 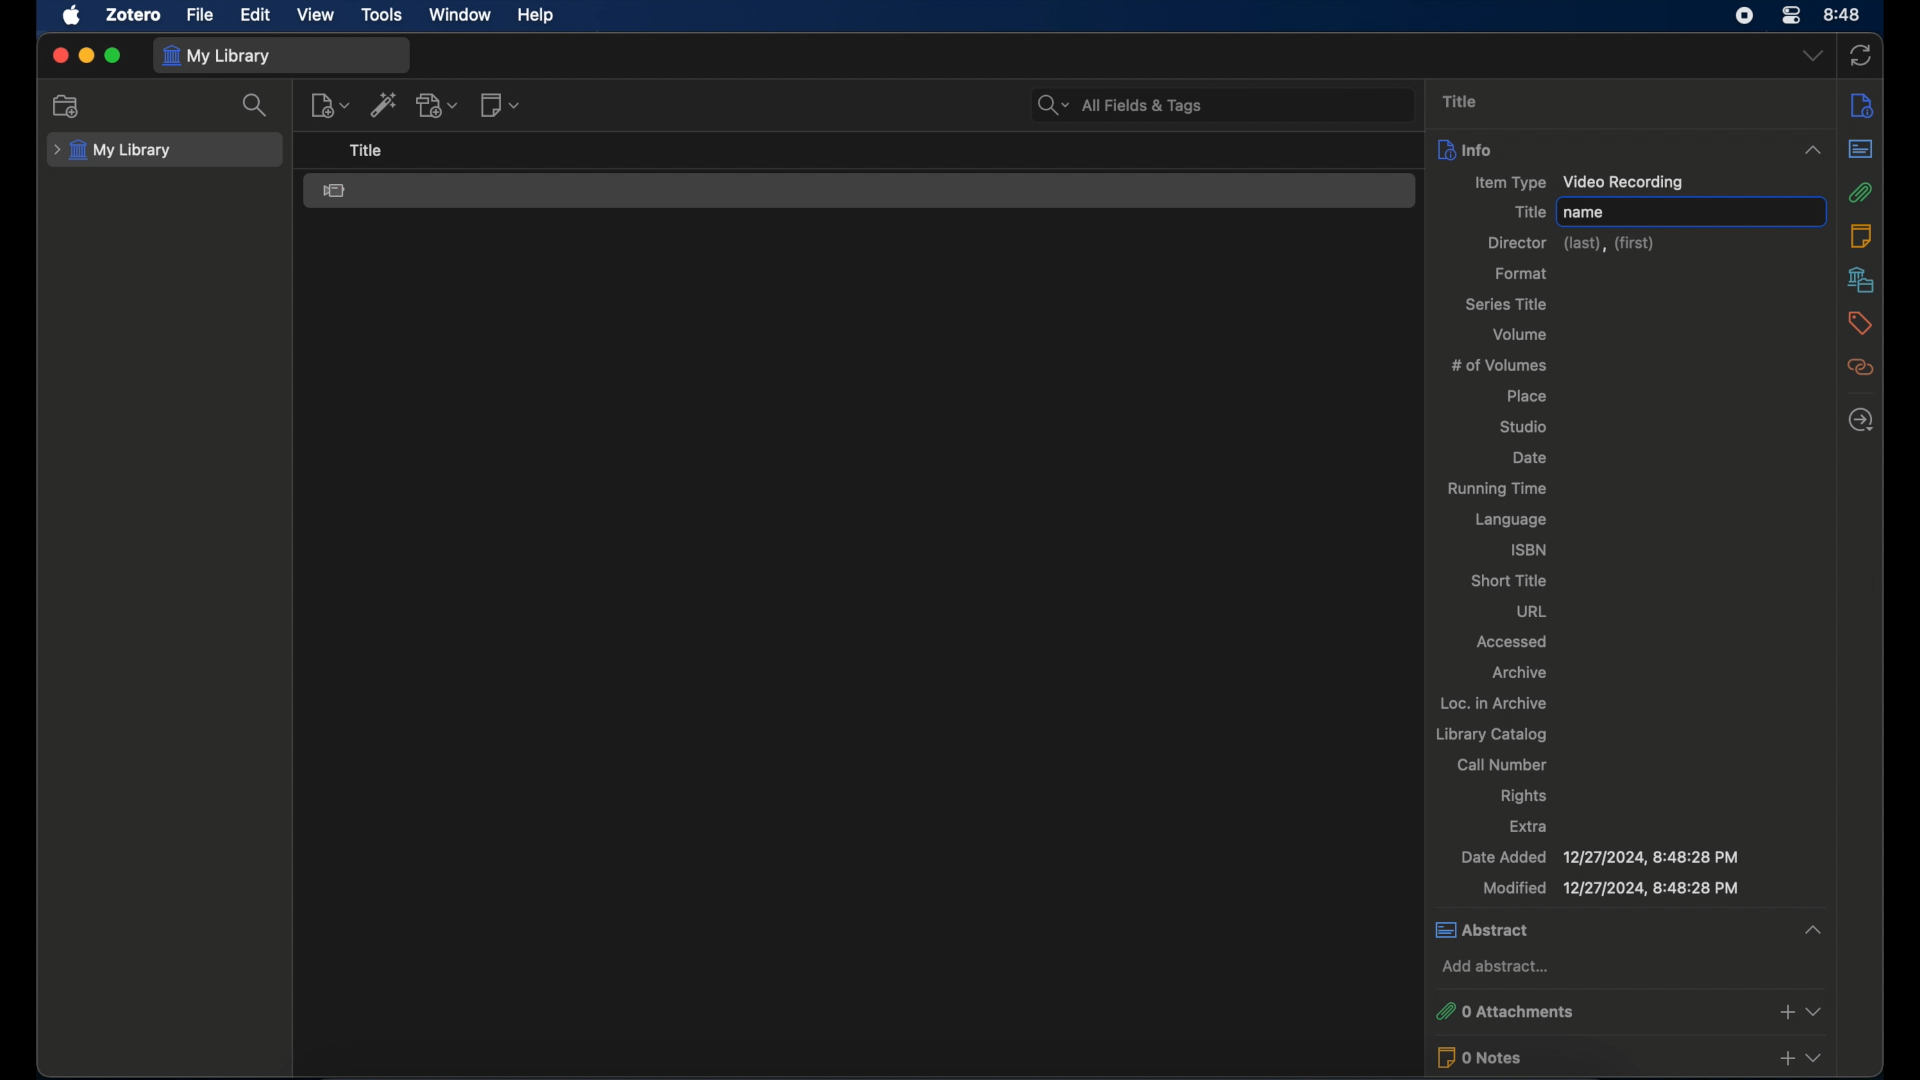 What do you see at coordinates (1495, 735) in the screenshot?
I see `library catalog` at bounding box center [1495, 735].